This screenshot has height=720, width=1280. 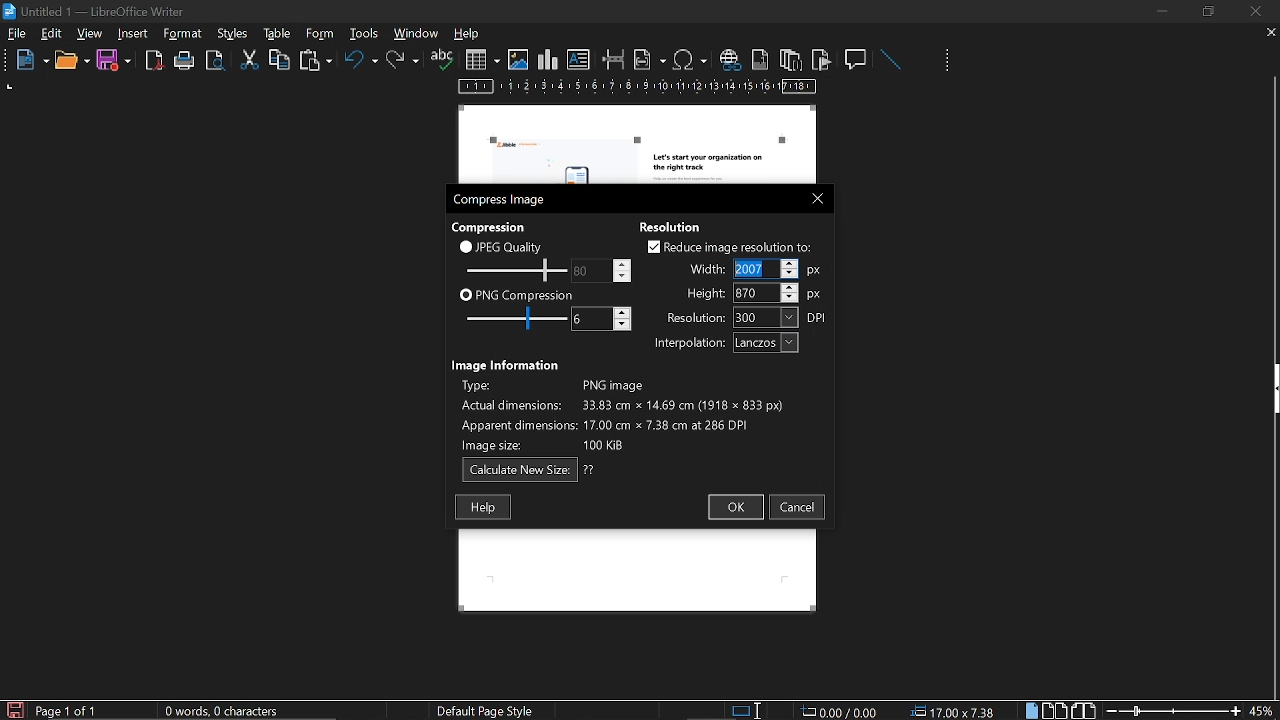 I want to click on new, so click(x=27, y=61).